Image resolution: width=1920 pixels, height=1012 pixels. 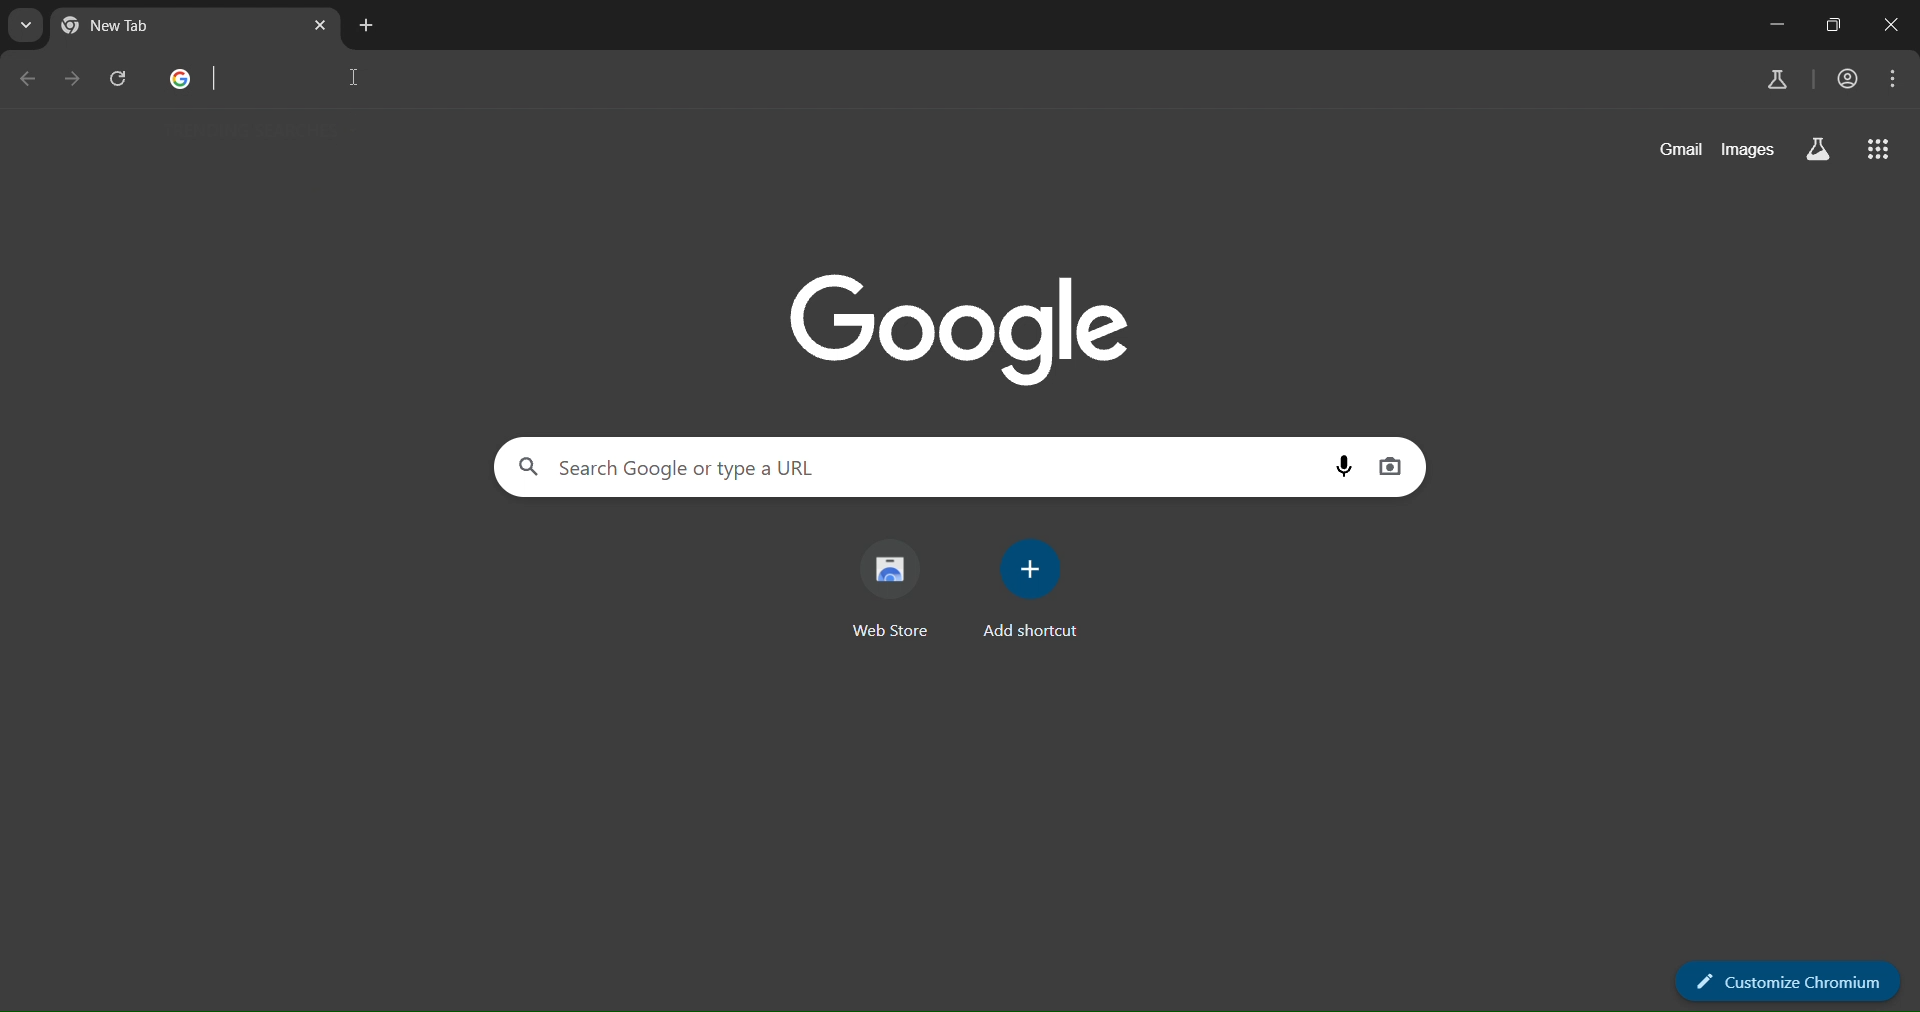 I want to click on search tabs, so click(x=28, y=25).